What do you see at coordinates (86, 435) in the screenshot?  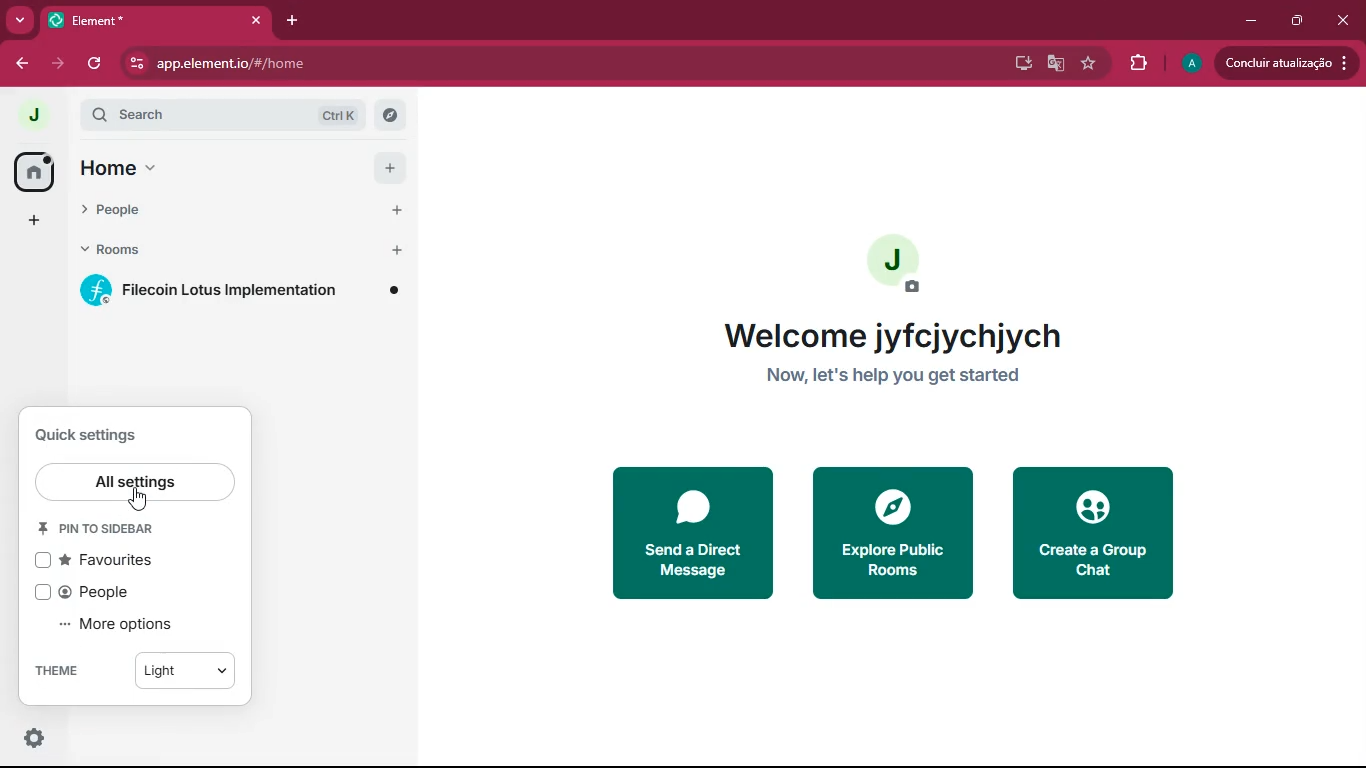 I see `quick settings` at bounding box center [86, 435].